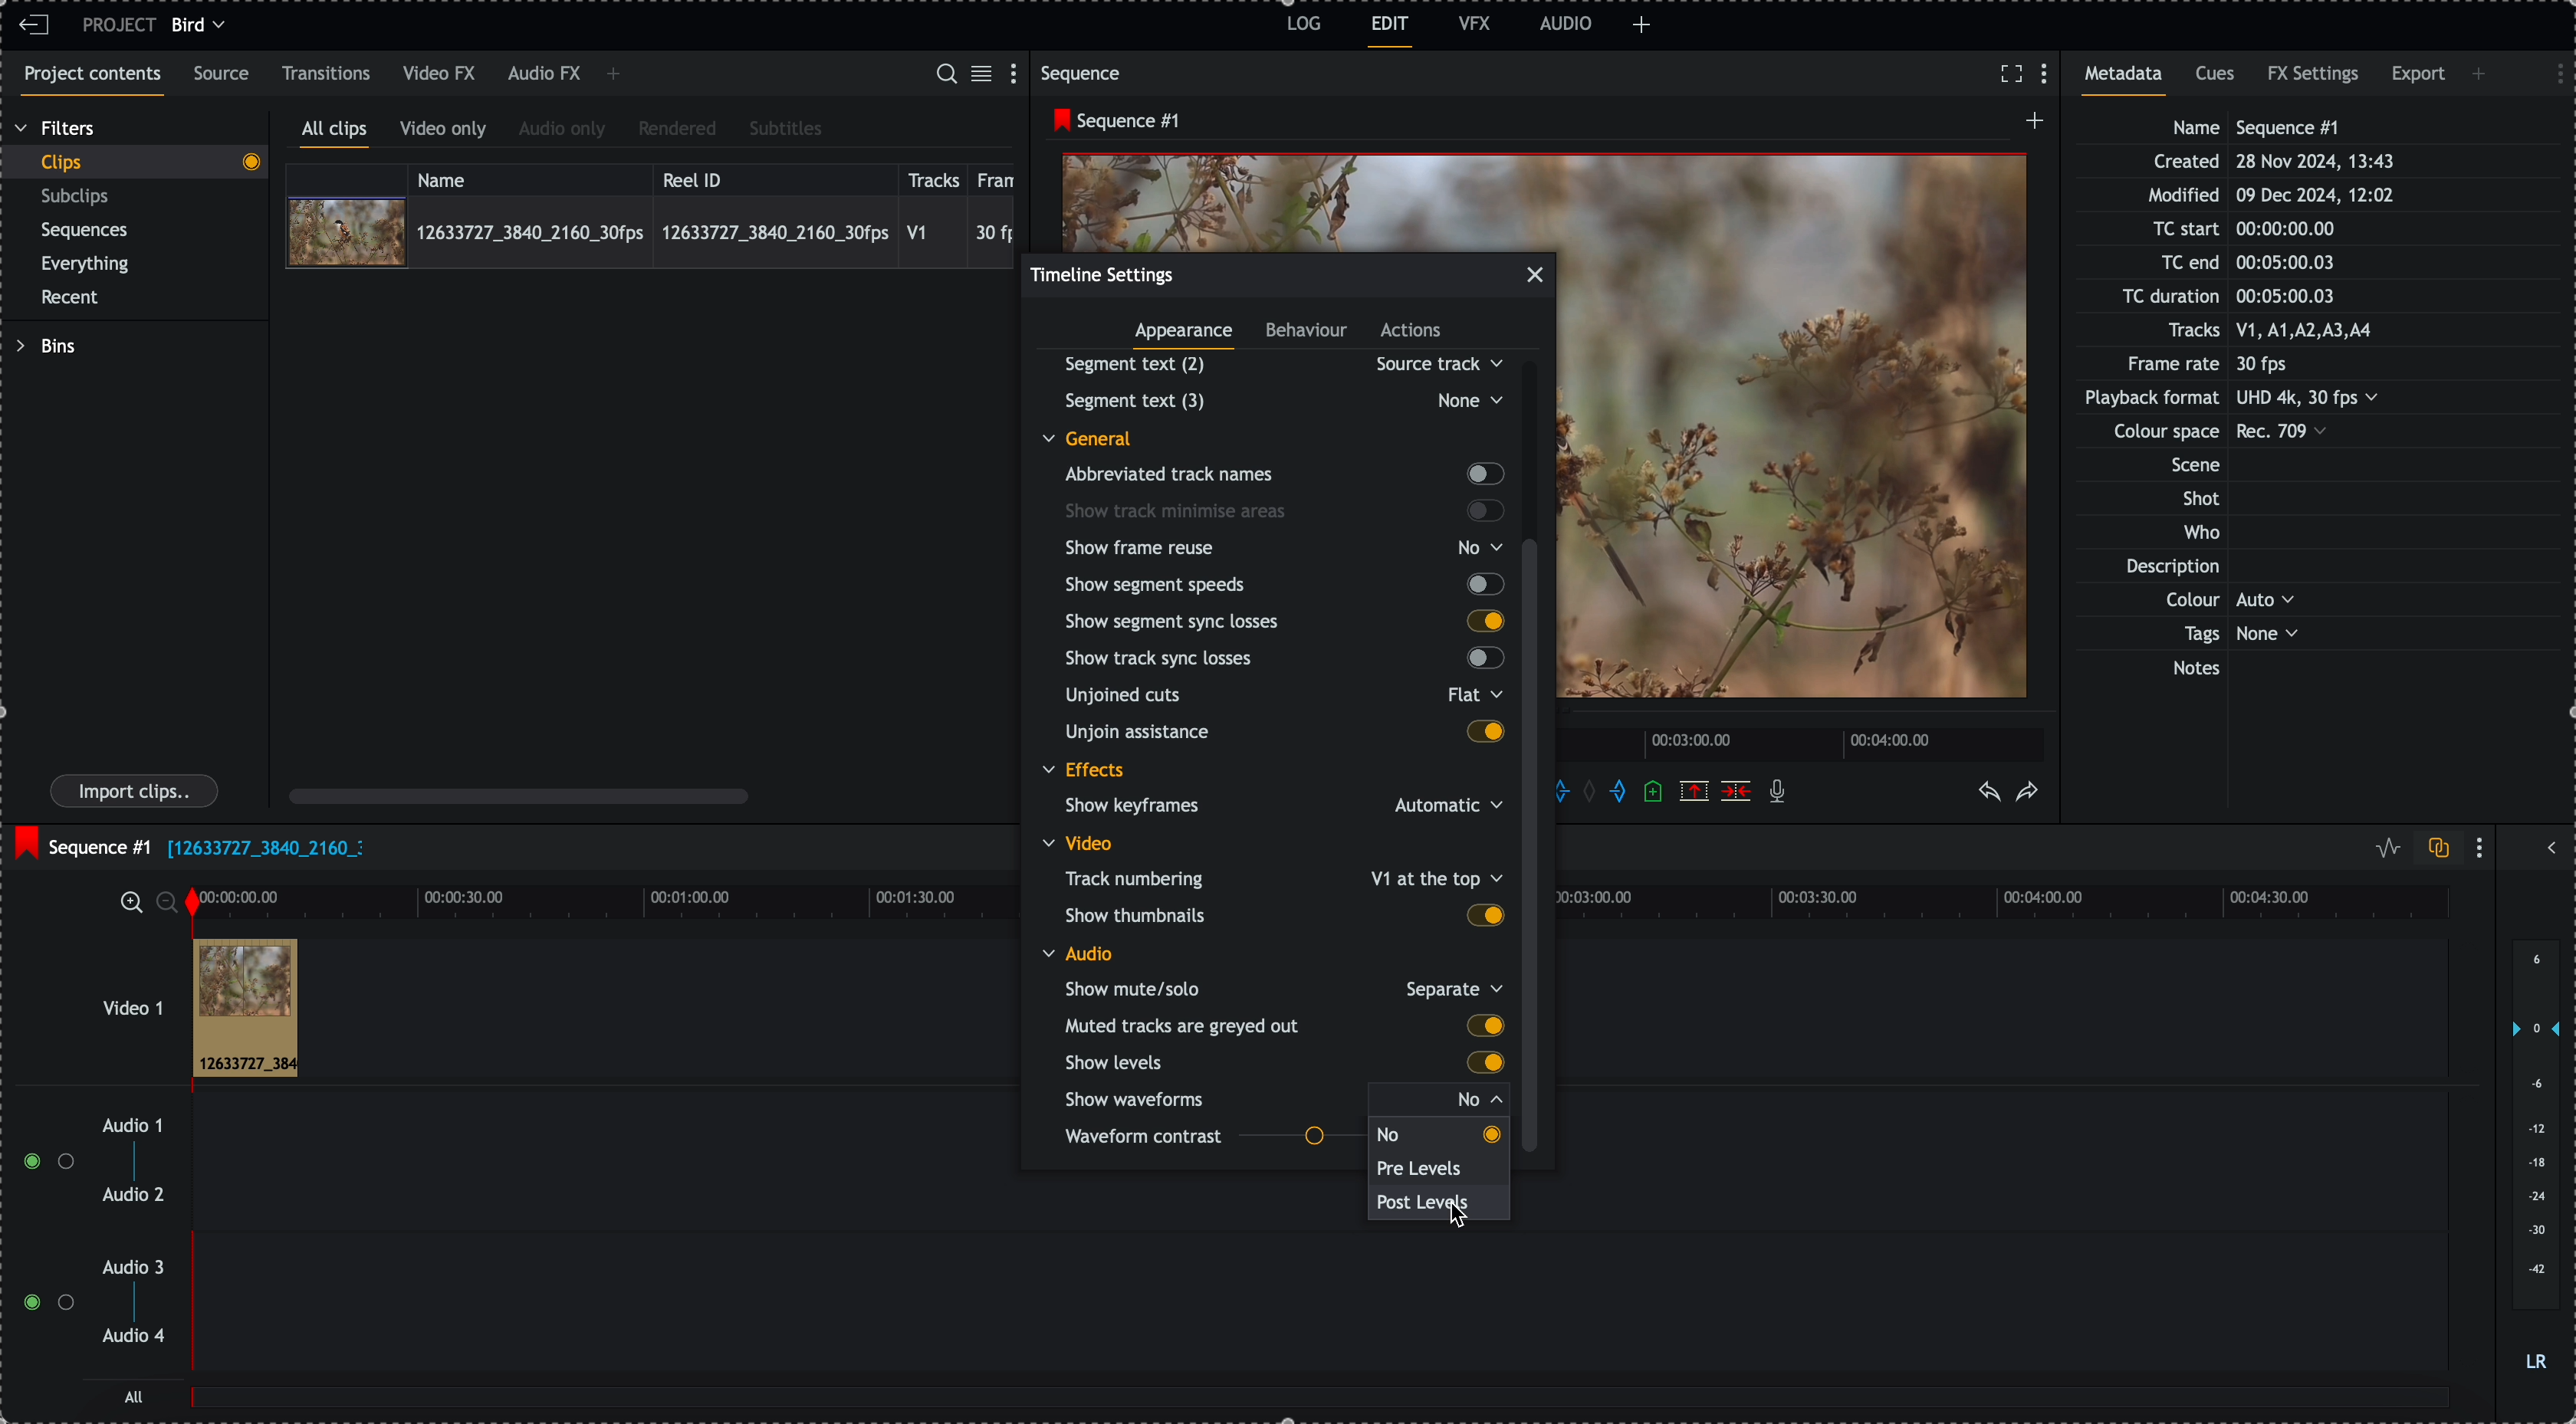  Describe the element at coordinates (225, 75) in the screenshot. I see `source` at that location.